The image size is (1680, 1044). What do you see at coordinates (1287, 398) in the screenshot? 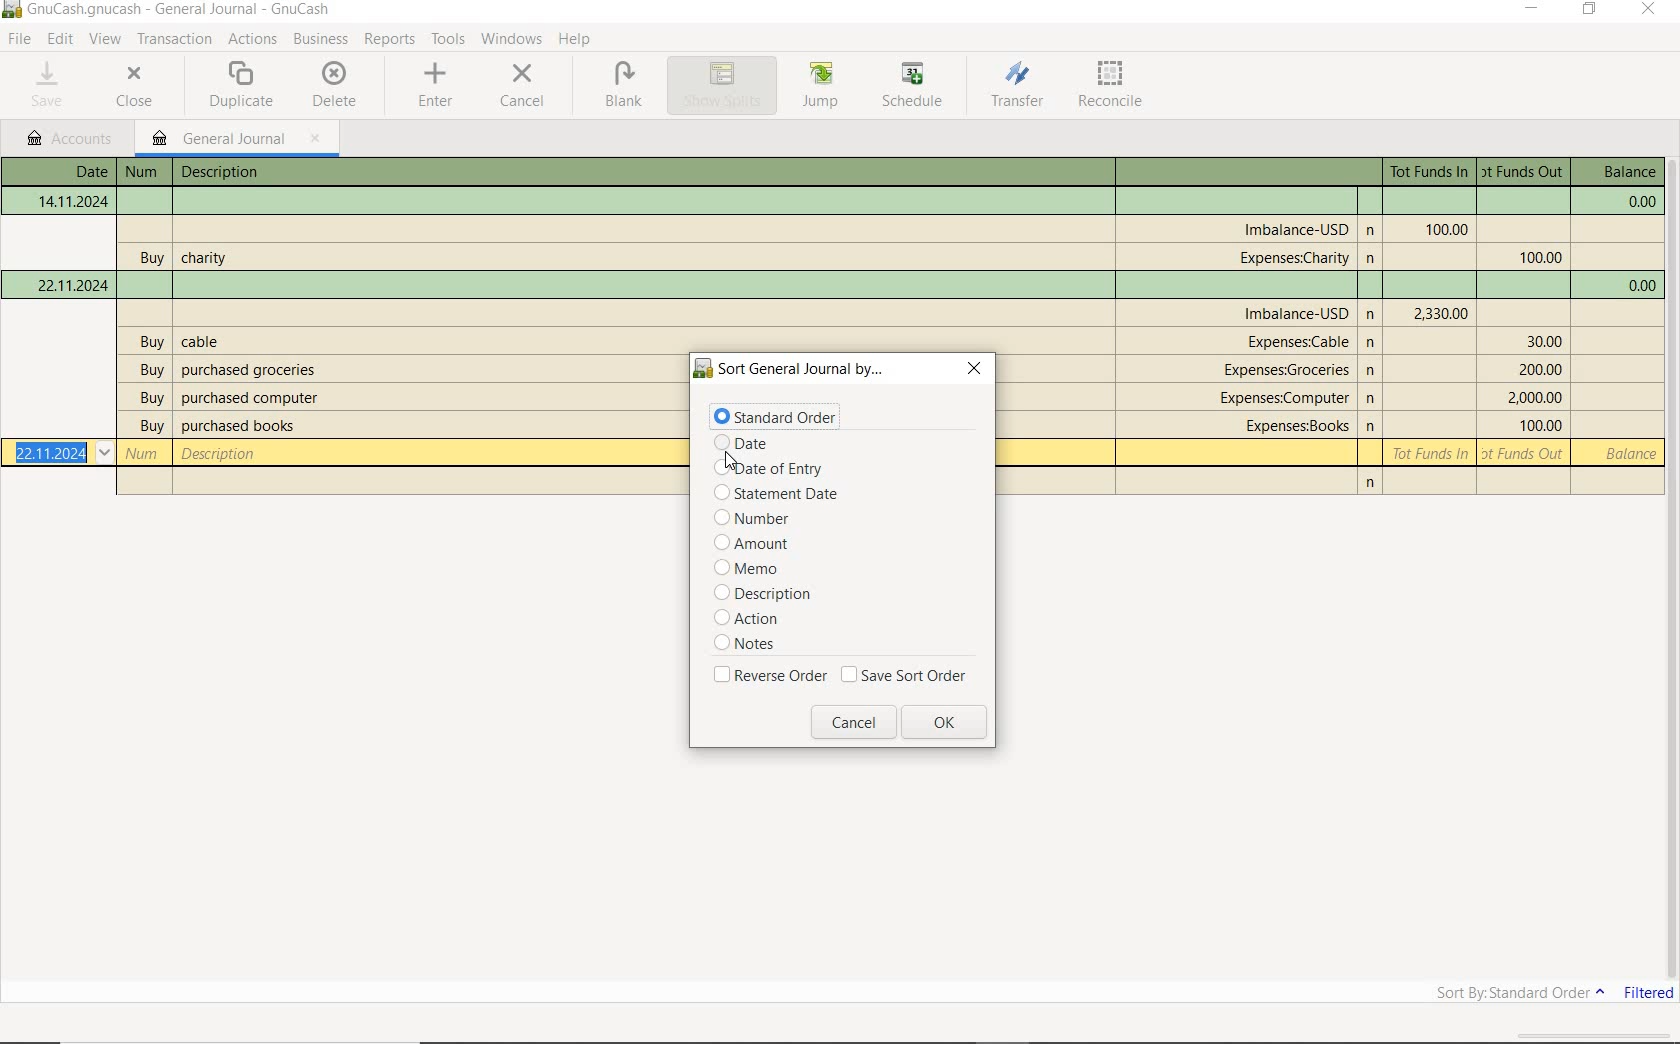
I see `account` at bounding box center [1287, 398].